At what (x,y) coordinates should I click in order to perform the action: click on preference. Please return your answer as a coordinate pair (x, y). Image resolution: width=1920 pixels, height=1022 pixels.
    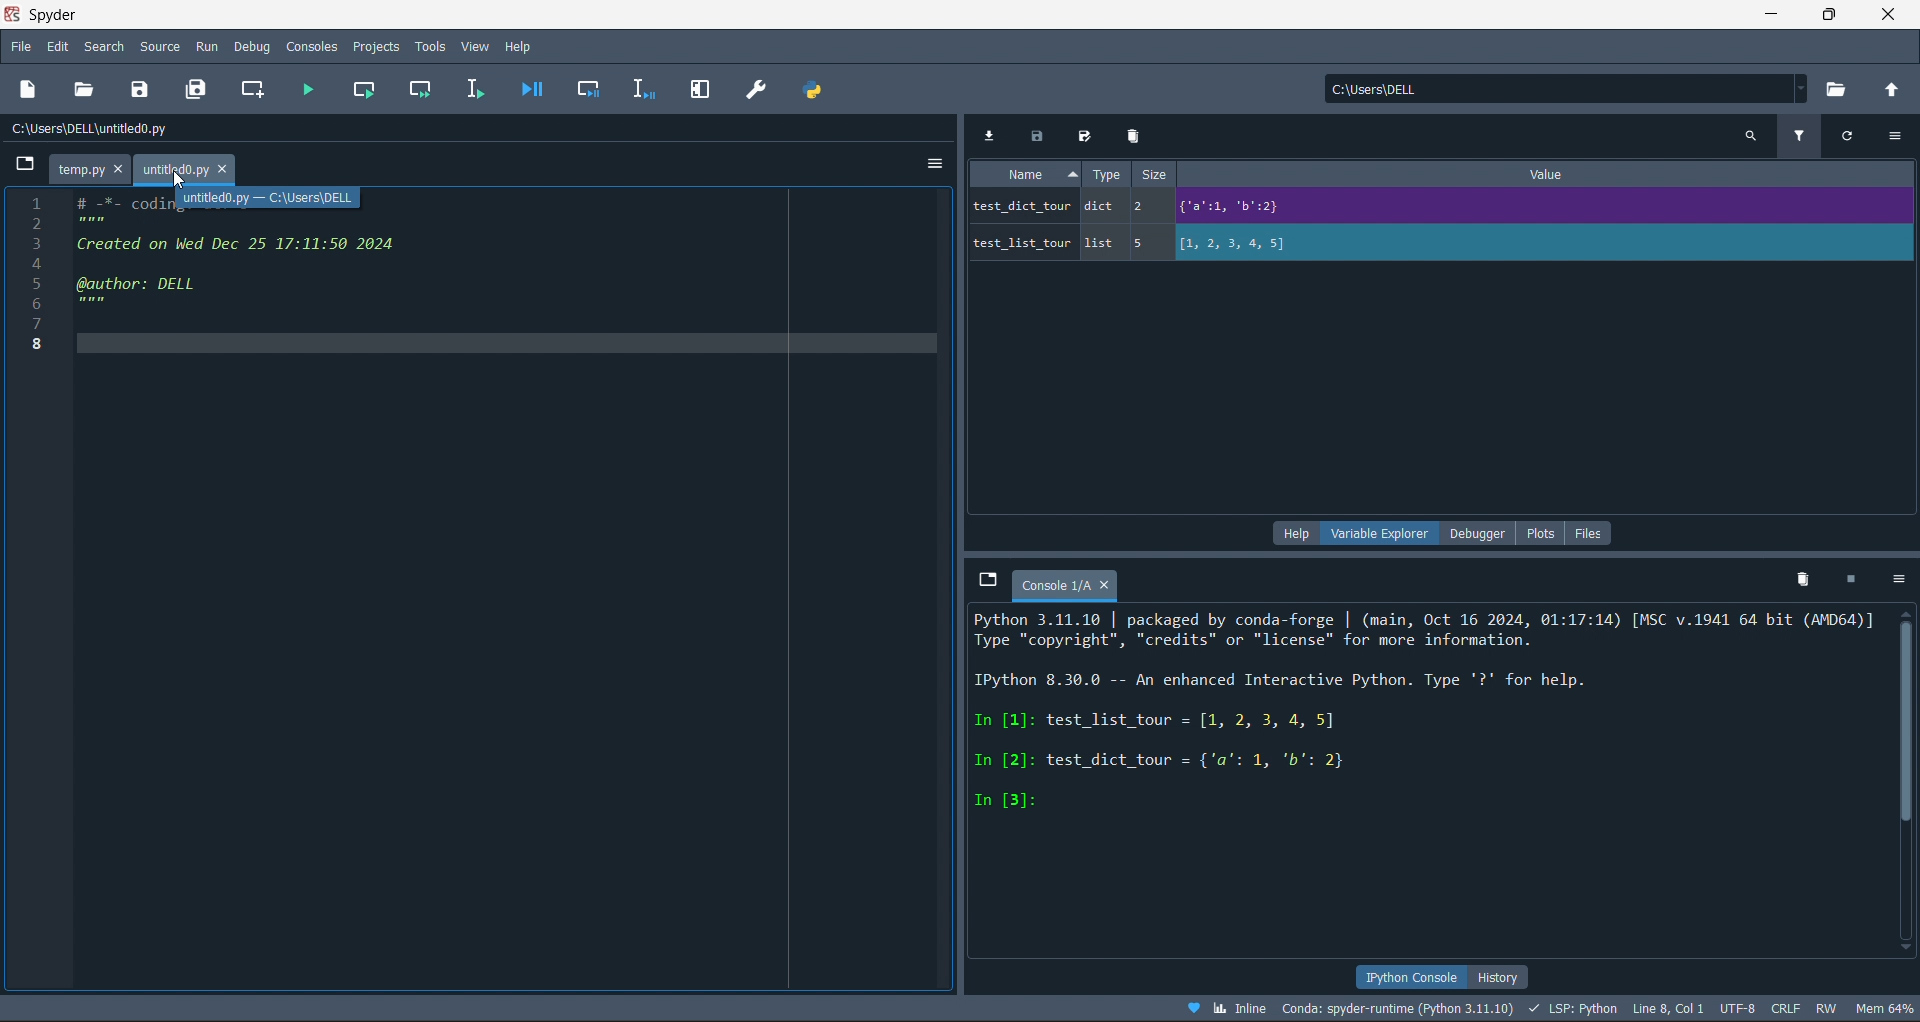
    Looking at the image, I should click on (766, 88).